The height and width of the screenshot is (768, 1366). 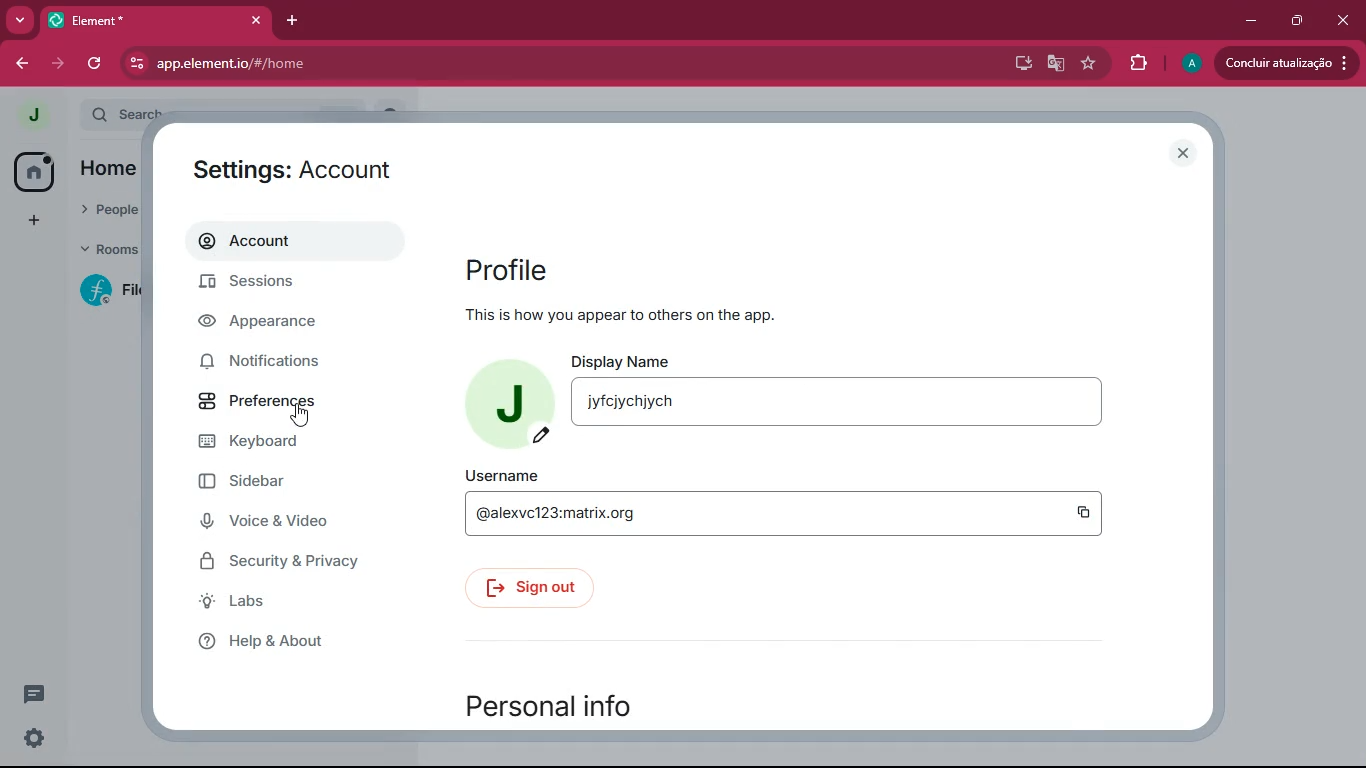 What do you see at coordinates (30, 223) in the screenshot?
I see `add` at bounding box center [30, 223].